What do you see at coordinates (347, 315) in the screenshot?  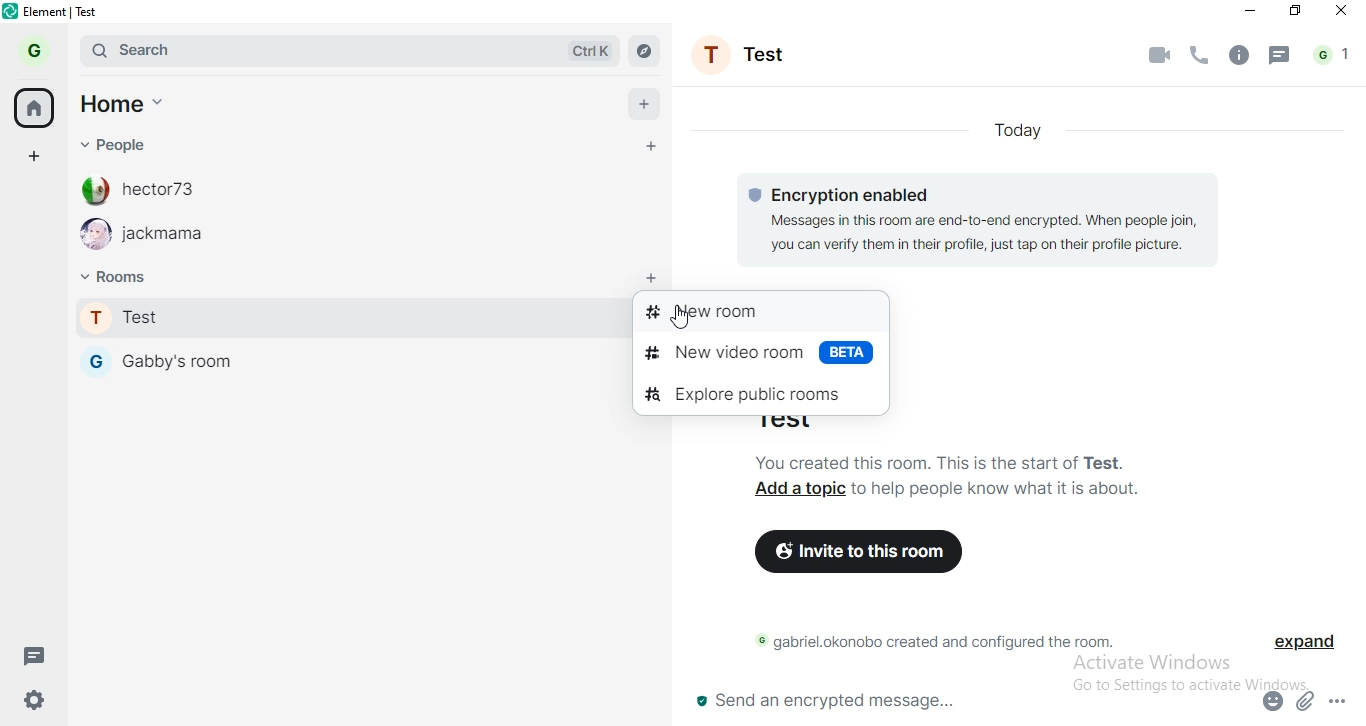 I see `test` at bounding box center [347, 315].